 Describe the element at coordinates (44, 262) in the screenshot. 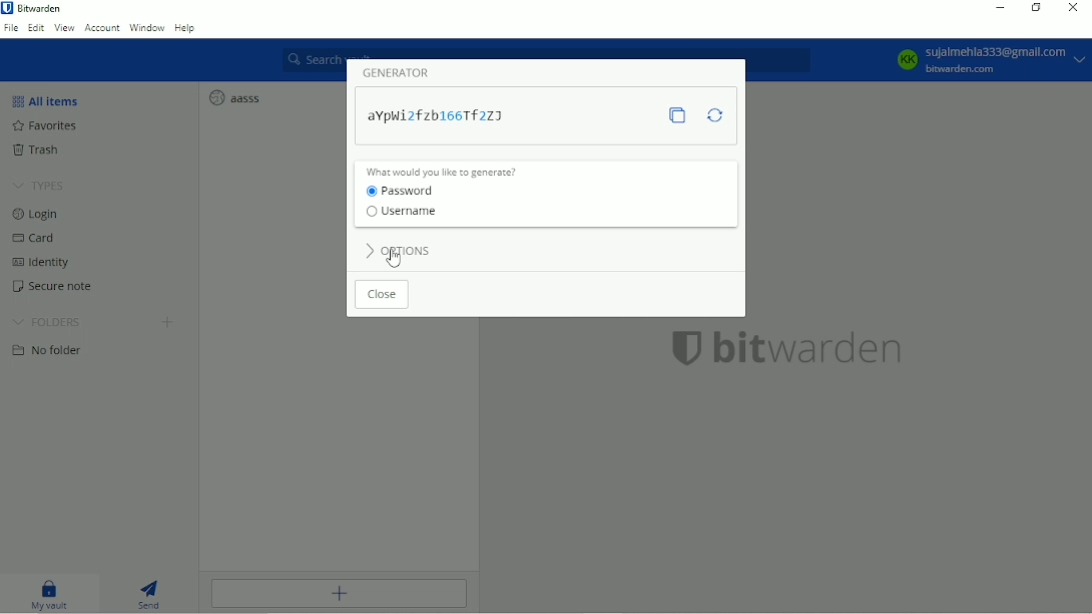

I see `Identity` at that location.